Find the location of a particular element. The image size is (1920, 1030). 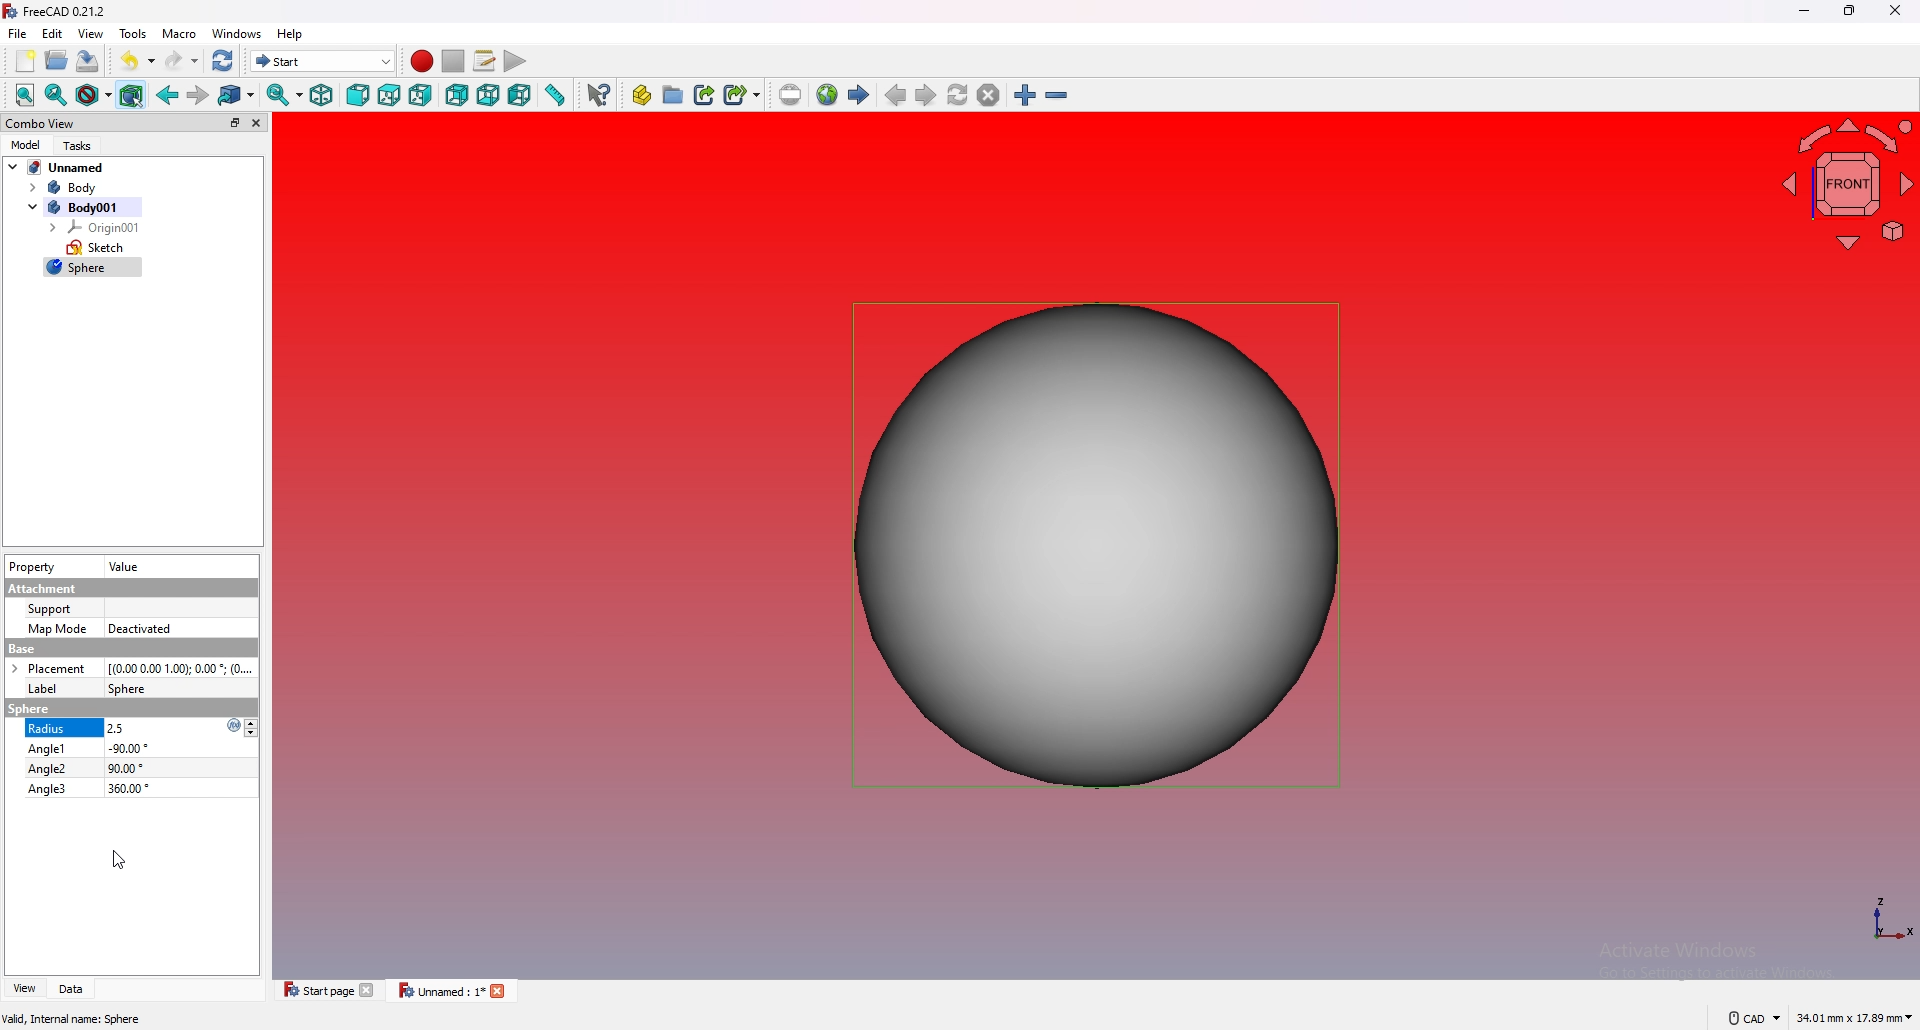

start page is located at coordinates (858, 95).